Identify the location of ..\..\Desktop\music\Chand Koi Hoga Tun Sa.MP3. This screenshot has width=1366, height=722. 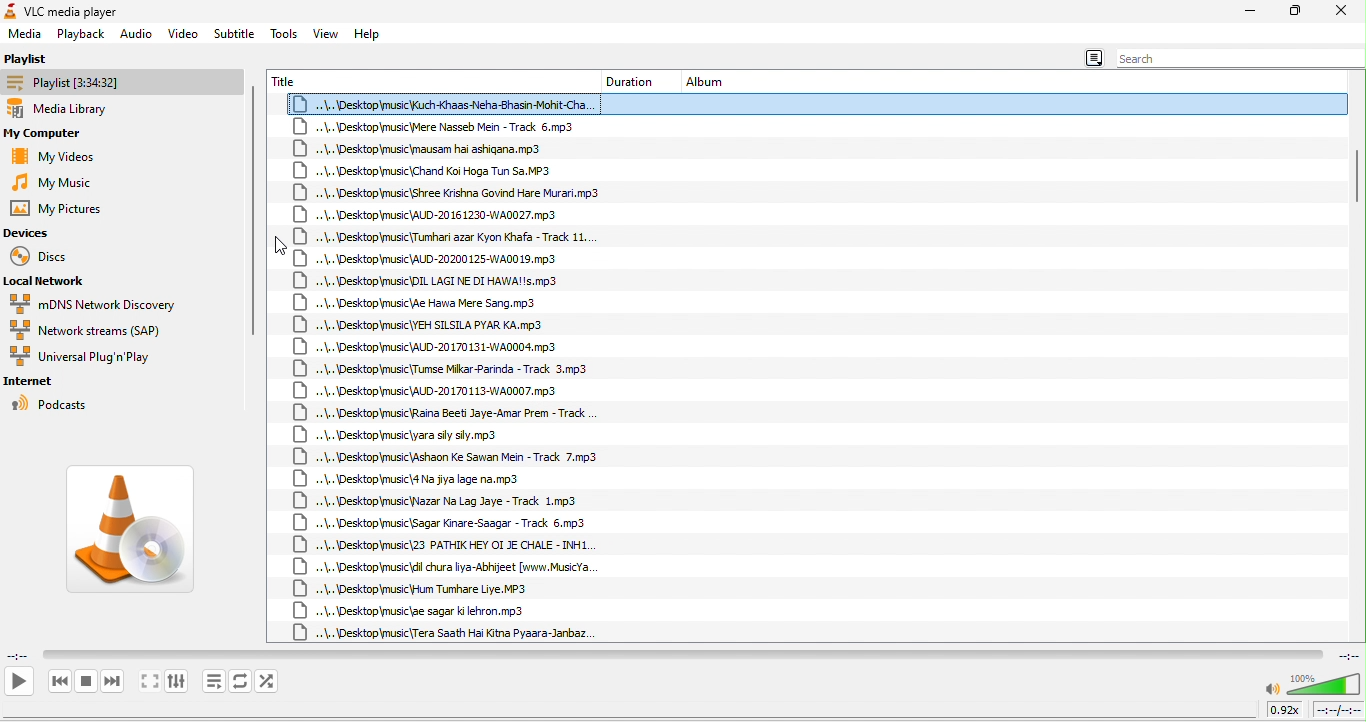
(423, 170).